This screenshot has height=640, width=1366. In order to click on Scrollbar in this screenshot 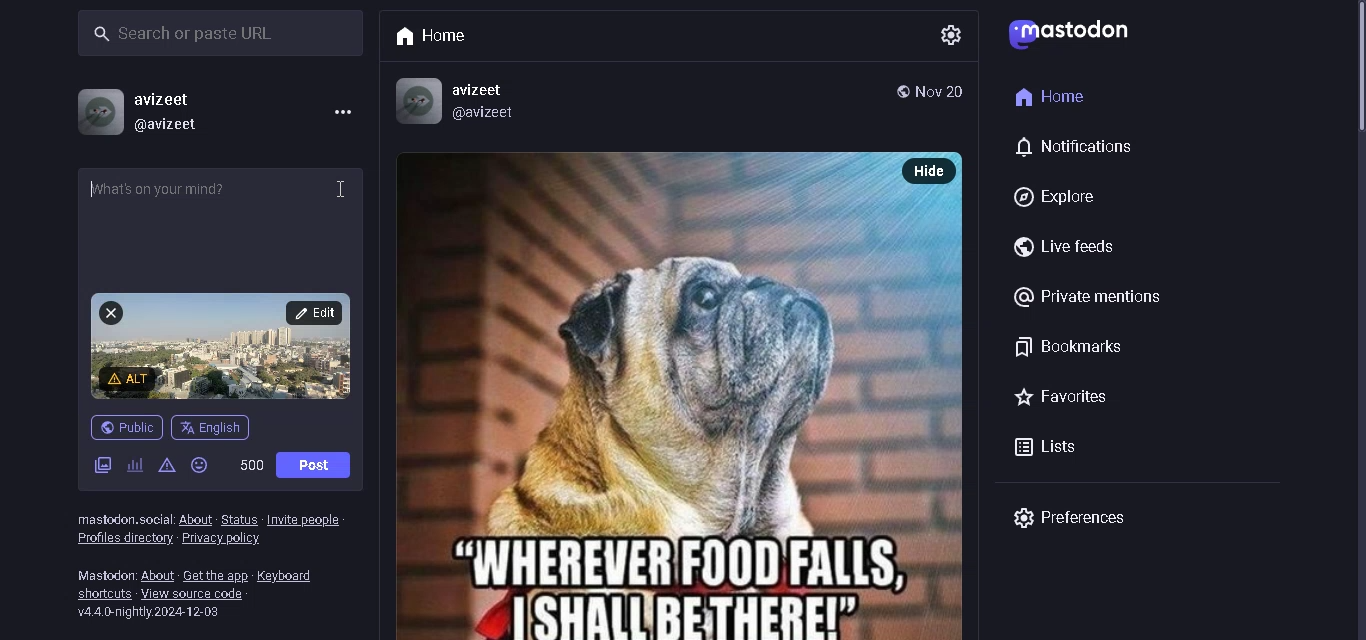, I will do `click(1358, 78)`.